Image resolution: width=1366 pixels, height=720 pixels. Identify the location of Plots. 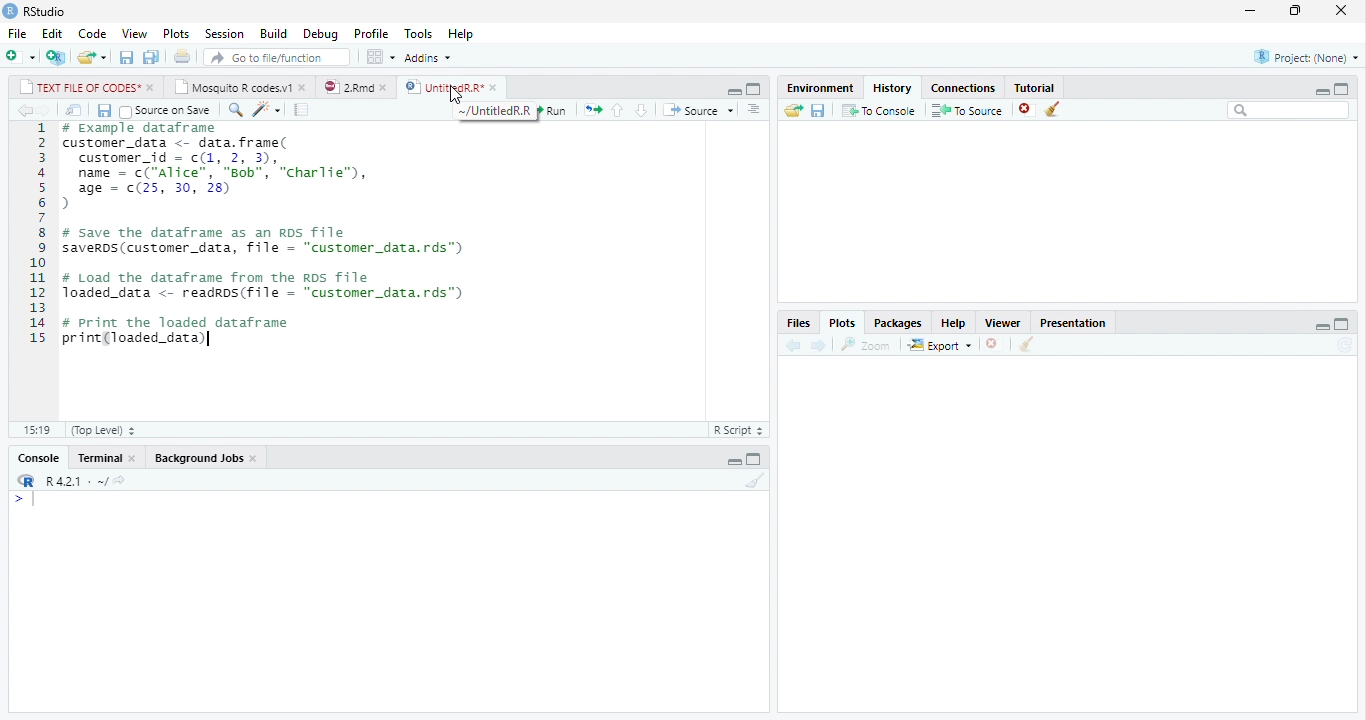
(842, 323).